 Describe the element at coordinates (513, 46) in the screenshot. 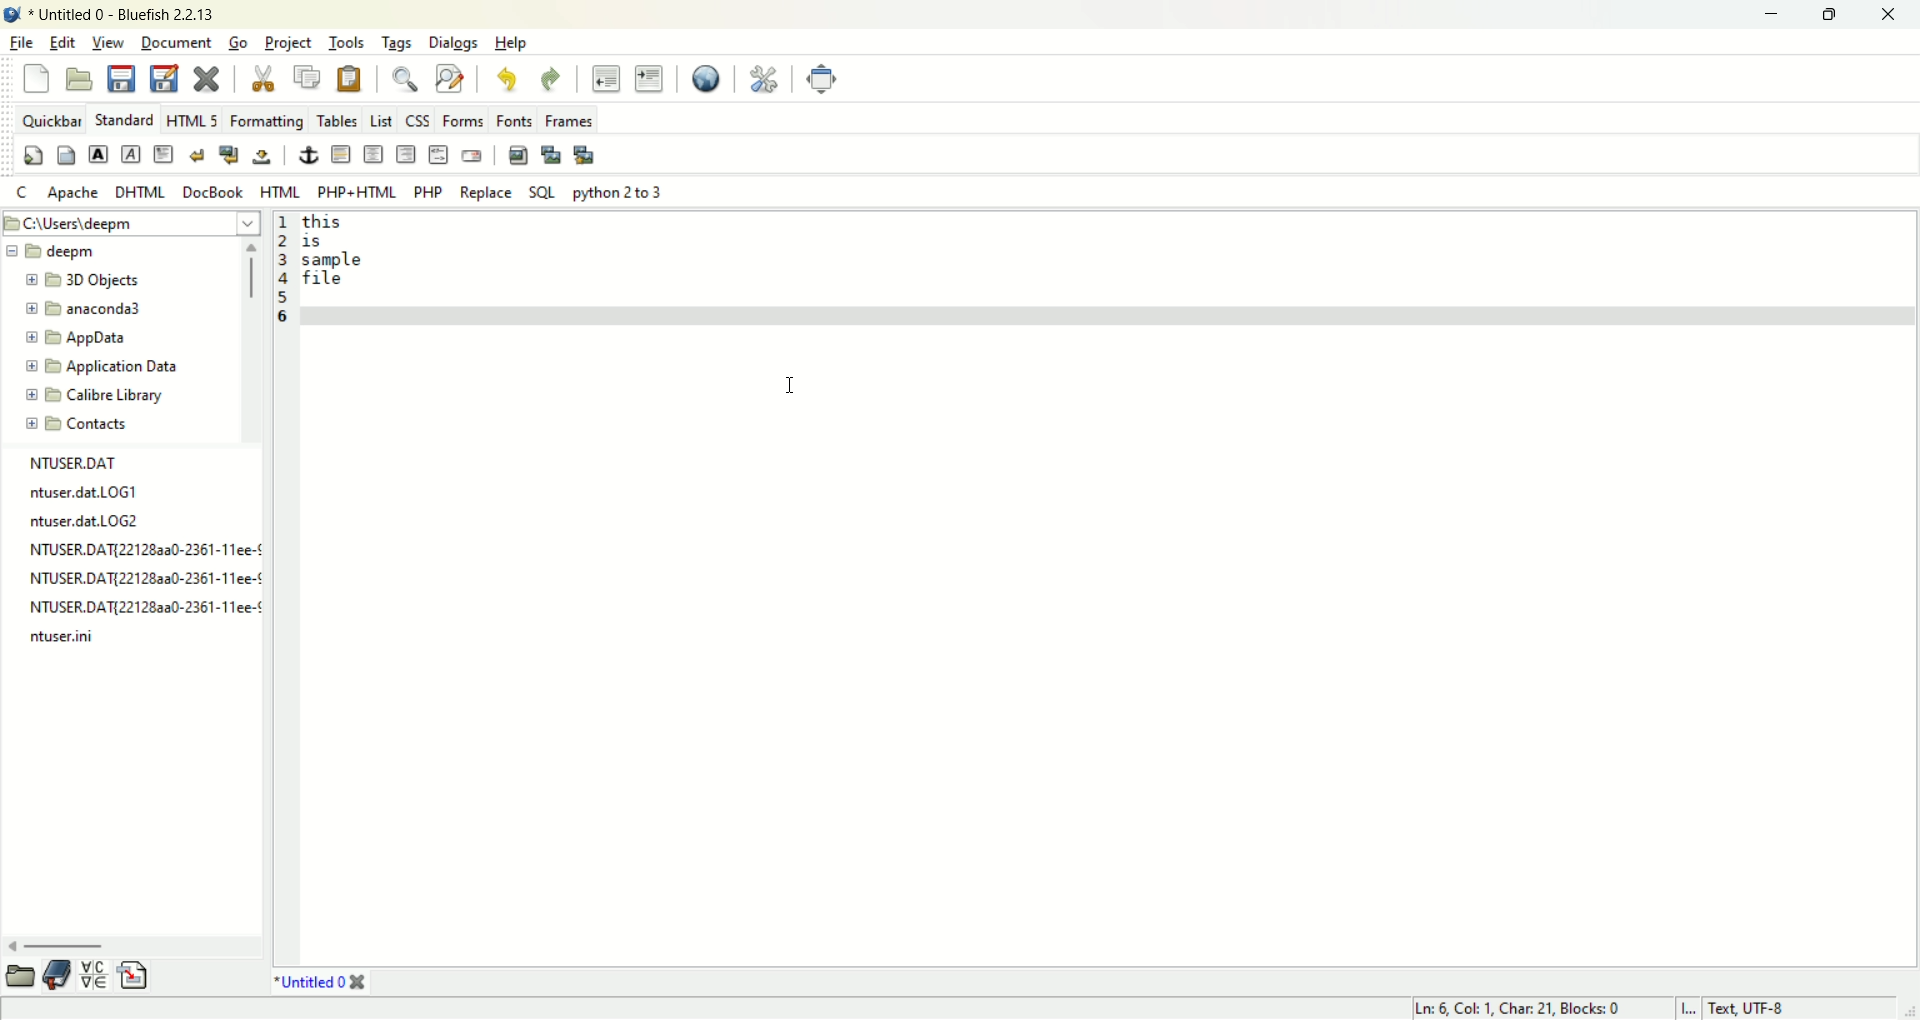

I see `help` at that location.